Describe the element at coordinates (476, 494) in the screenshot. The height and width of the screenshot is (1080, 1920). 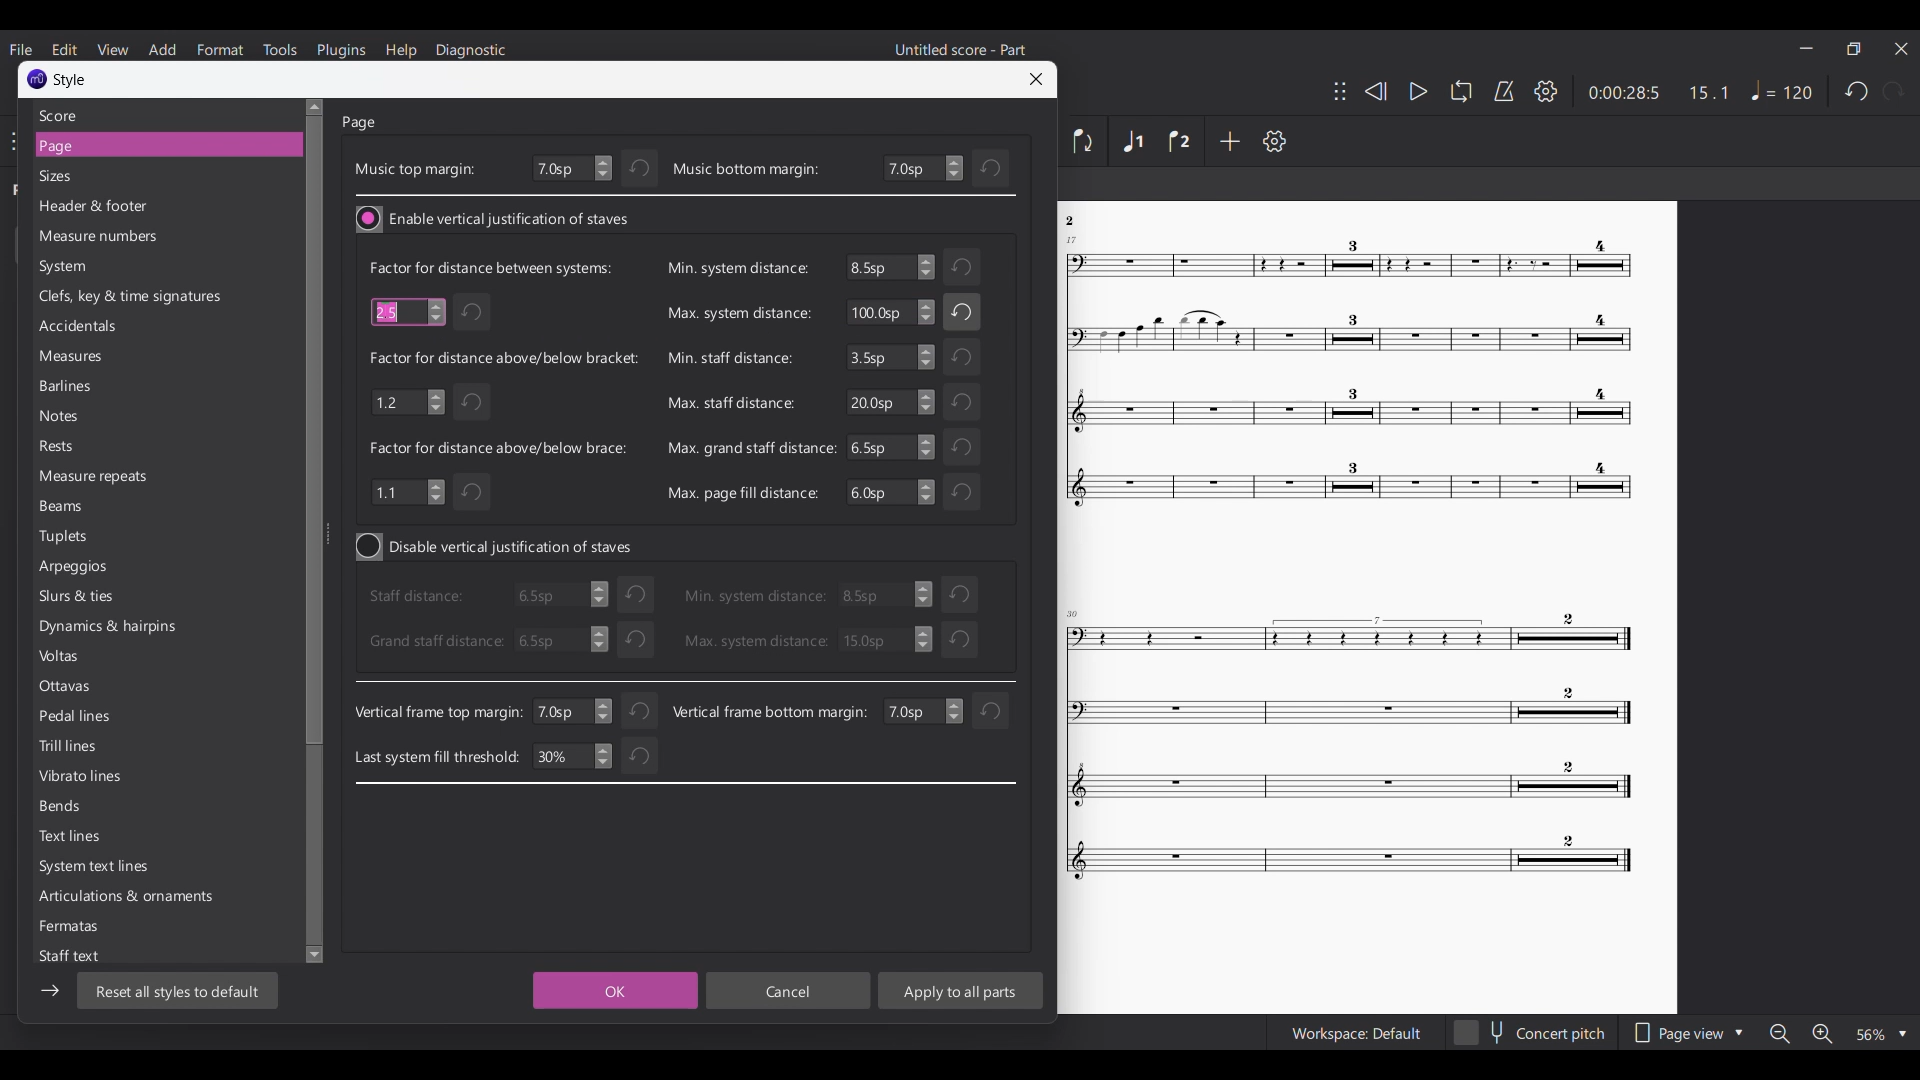
I see `Undo` at that location.